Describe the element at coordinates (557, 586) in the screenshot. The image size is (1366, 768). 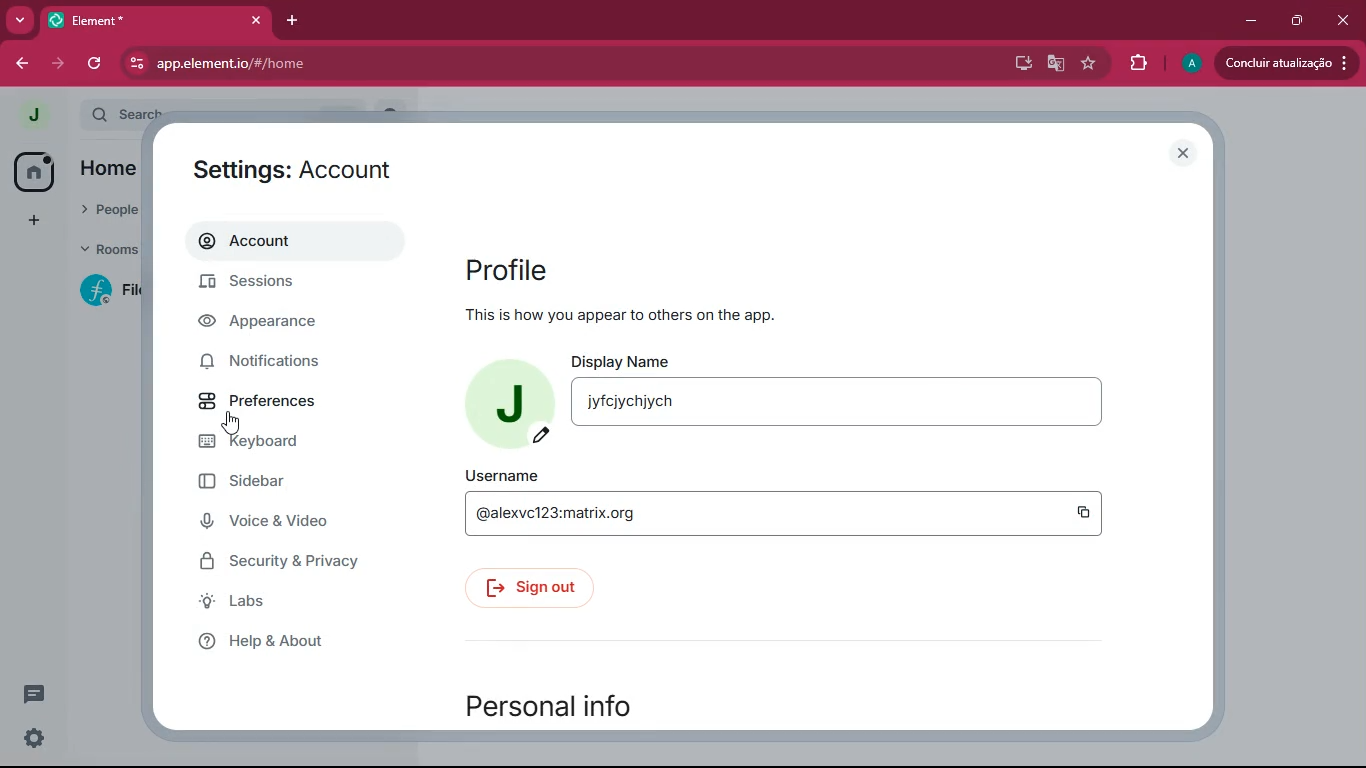
I see `sign out` at that location.